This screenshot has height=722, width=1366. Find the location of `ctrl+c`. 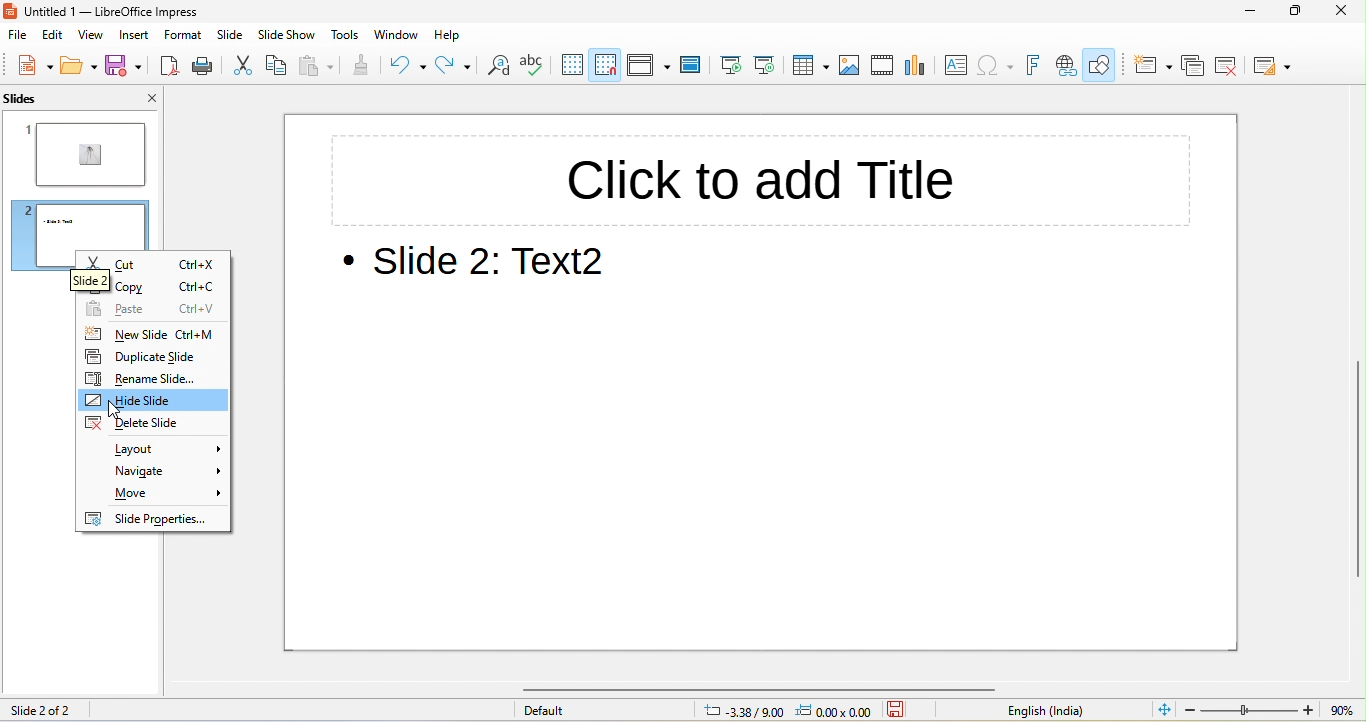

ctrl+c is located at coordinates (199, 287).